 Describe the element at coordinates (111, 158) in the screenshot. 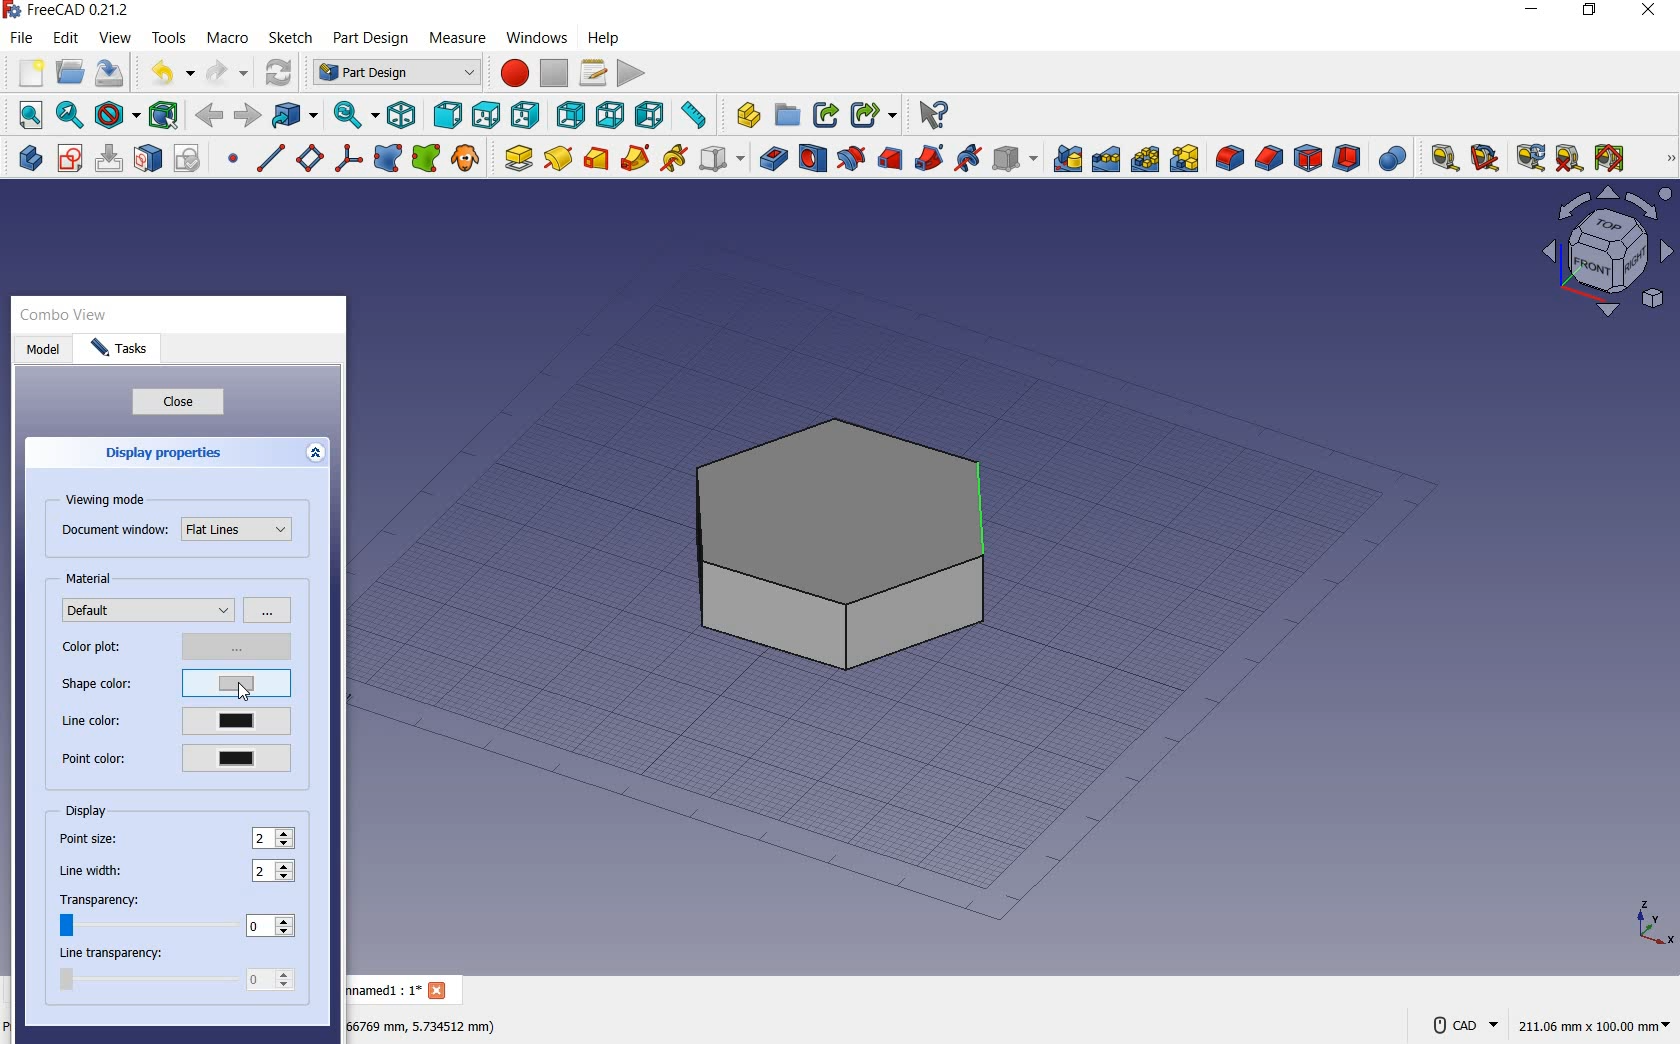

I see `edit sketch` at that location.